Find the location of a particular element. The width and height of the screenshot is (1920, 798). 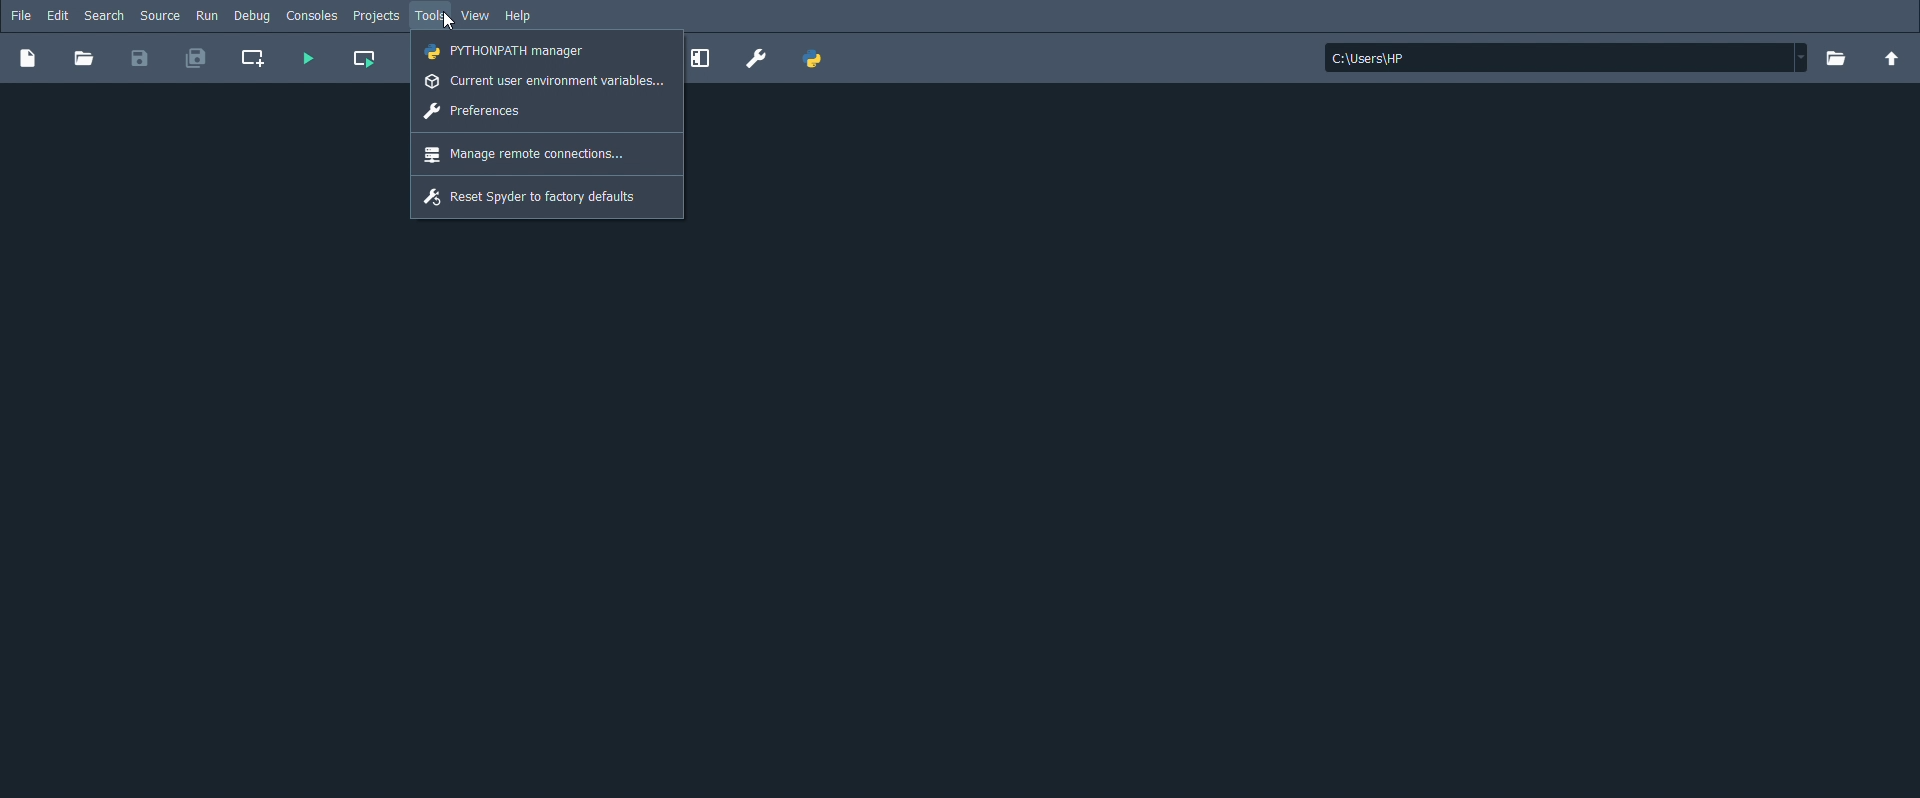

Open file is located at coordinates (83, 59).